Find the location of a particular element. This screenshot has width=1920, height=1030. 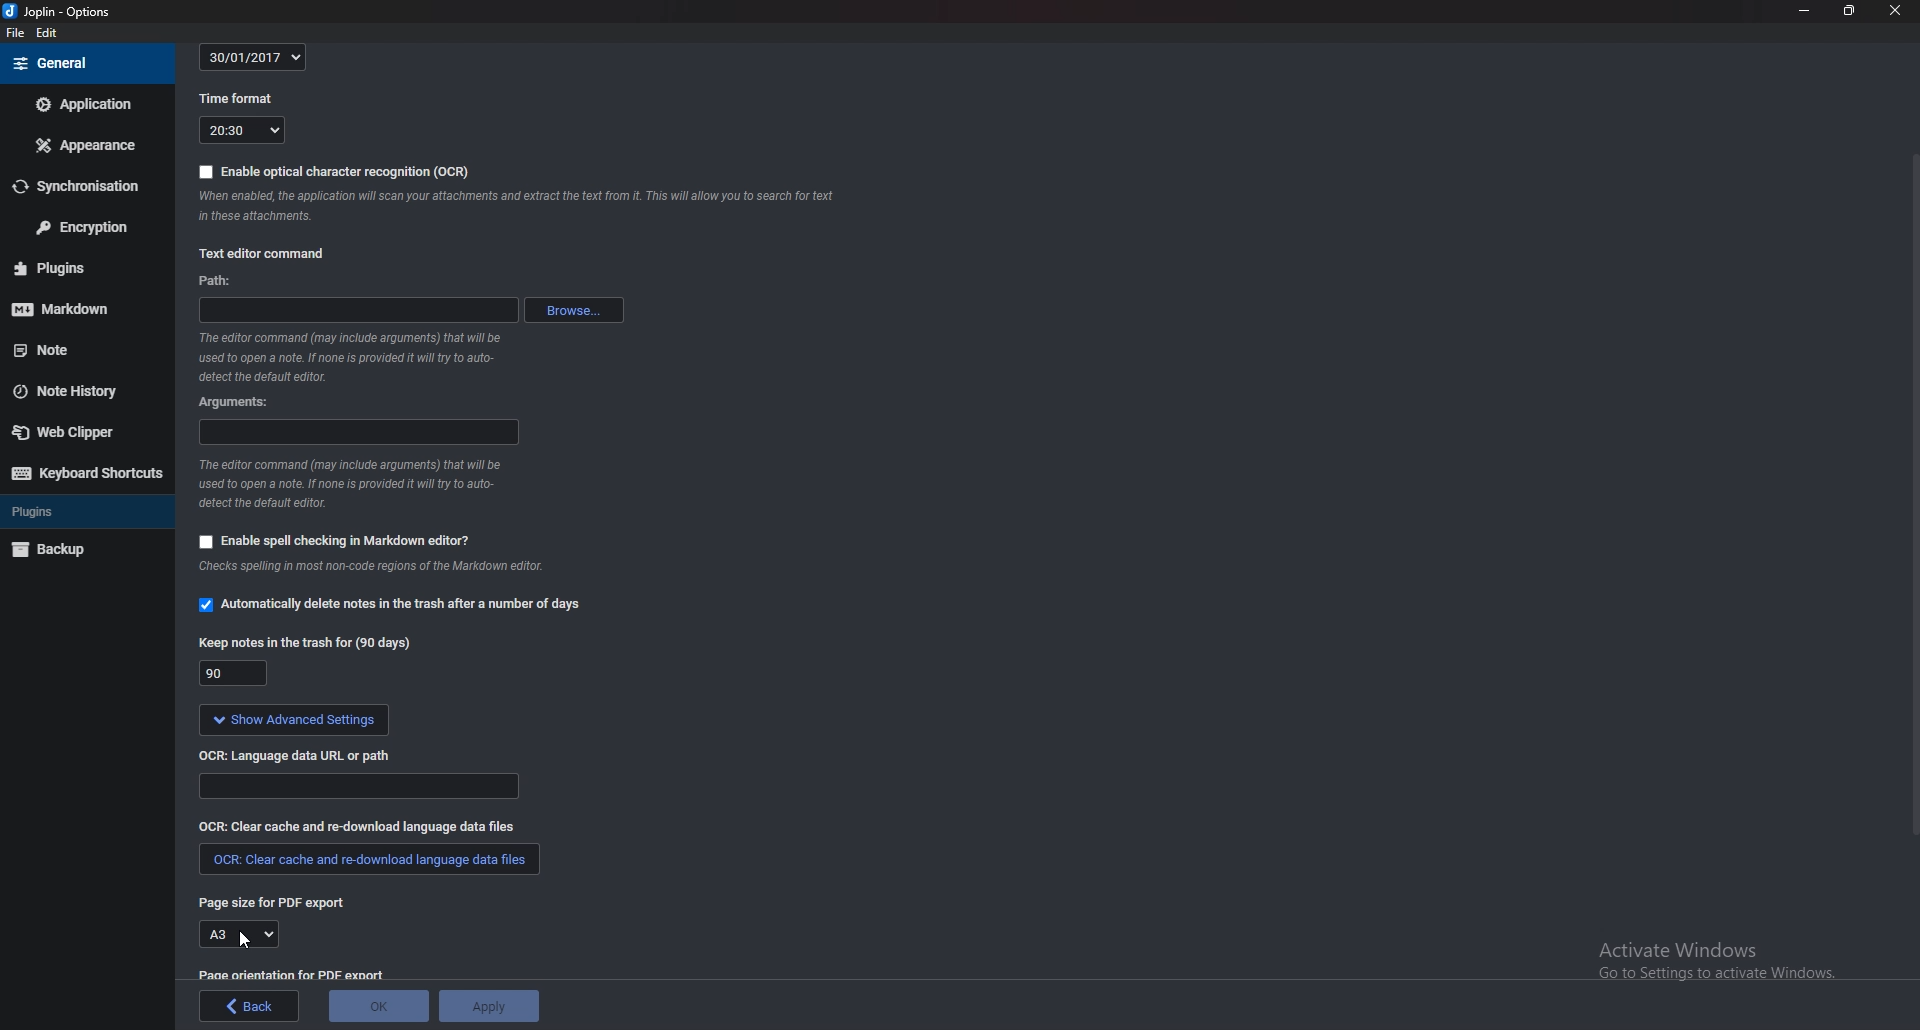

Appearance is located at coordinates (82, 147).